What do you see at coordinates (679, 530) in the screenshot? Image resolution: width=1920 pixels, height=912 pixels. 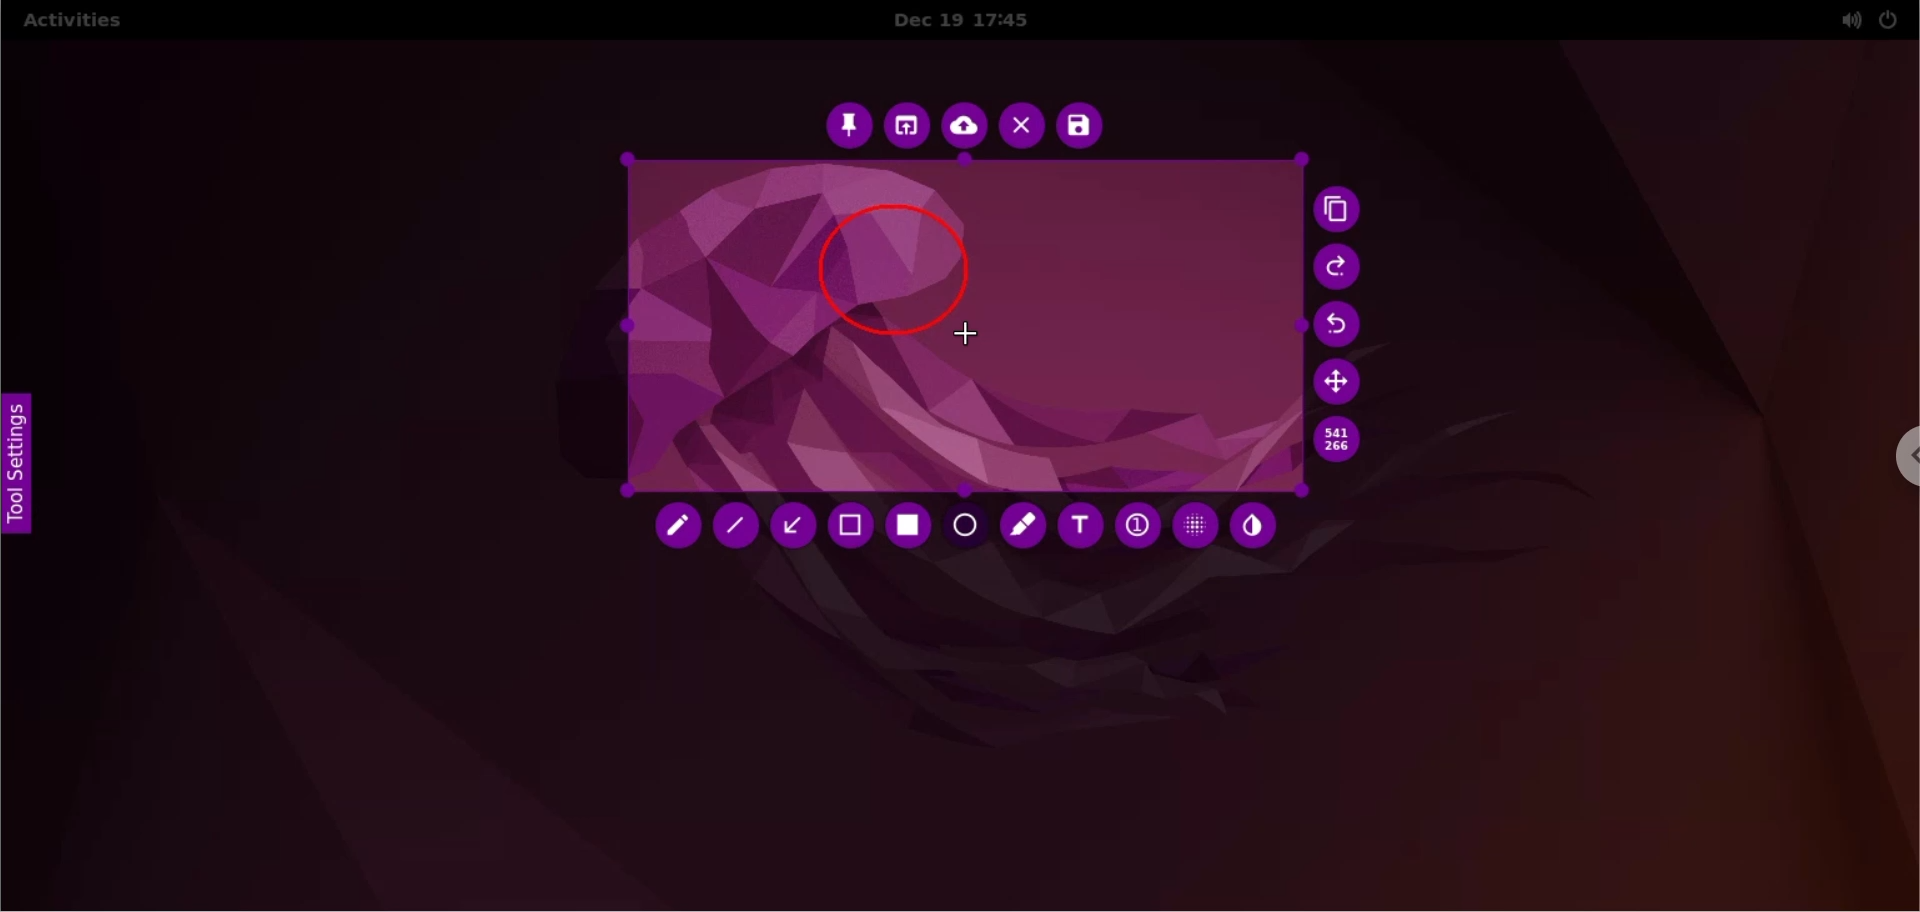 I see `pencil tool` at bounding box center [679, 530].